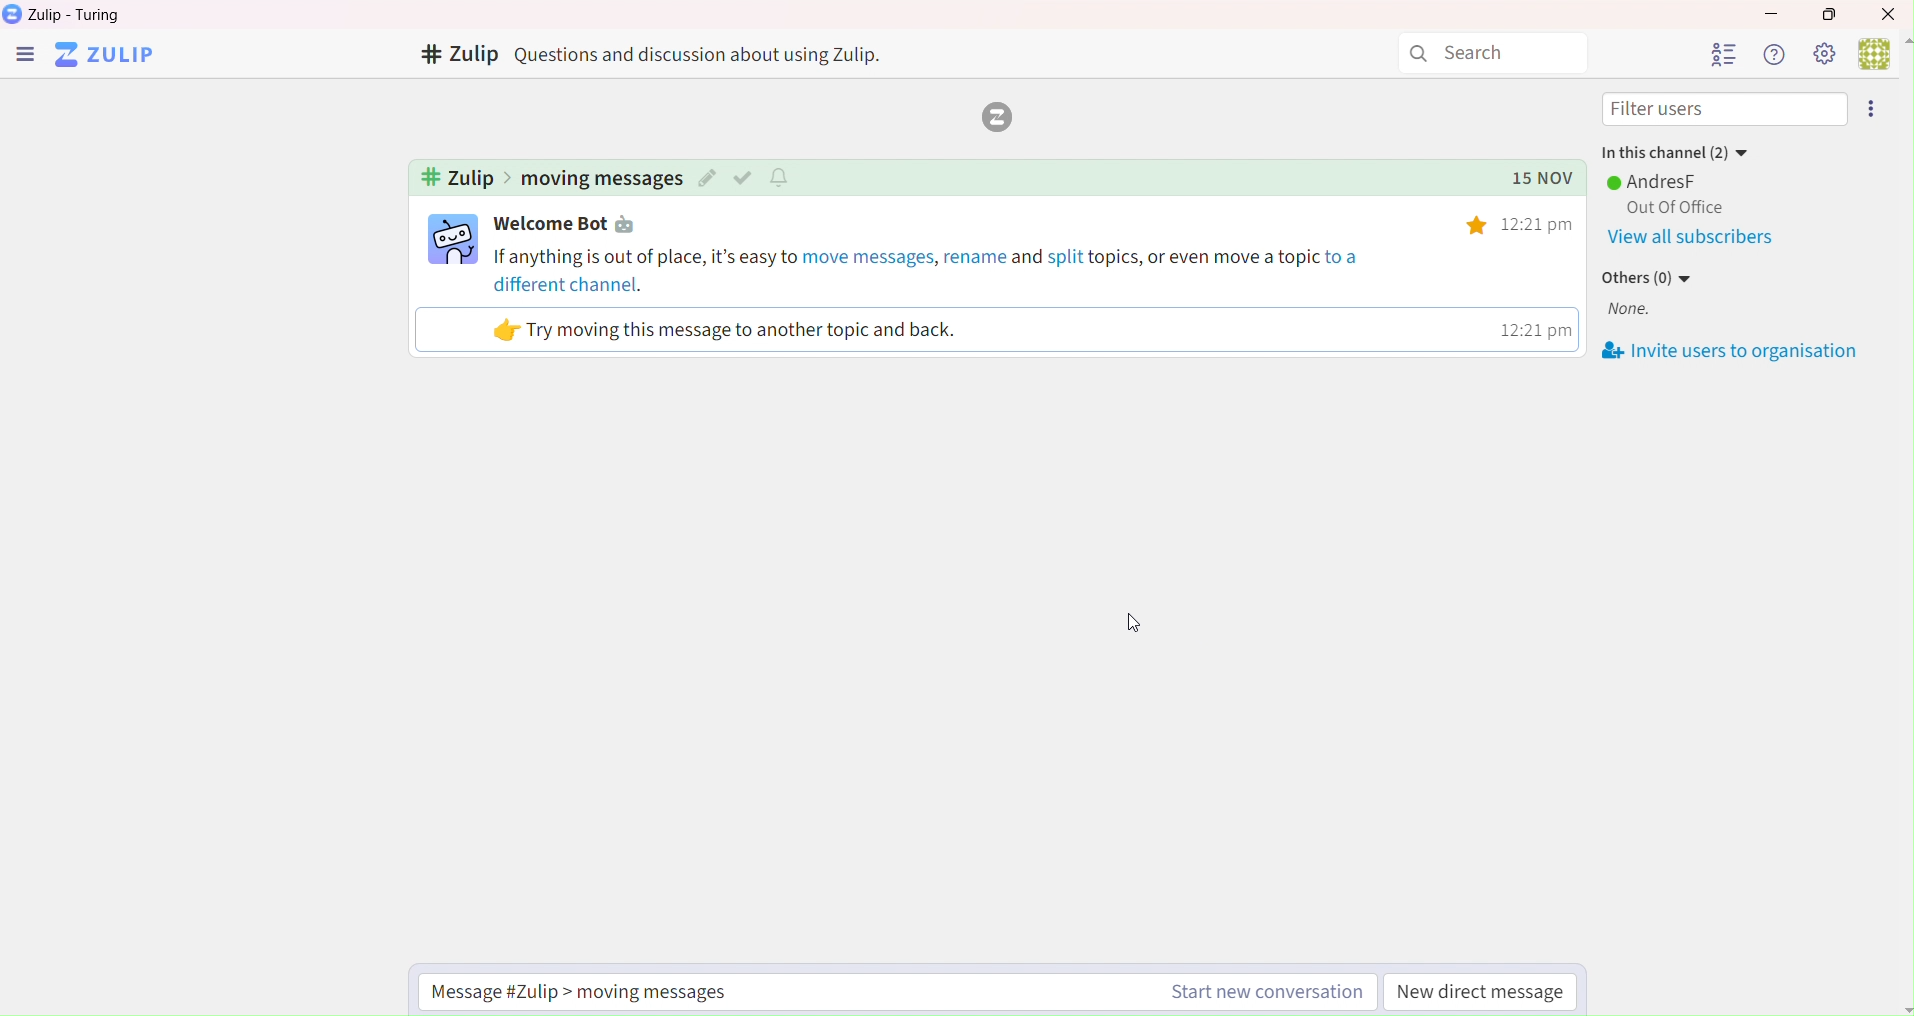 Image resolution: width=1914 pixels, height=1016 pixels. What do you see at coordinates (112, 56) in the screenshot?
I see `ZuLip` at bounding box center [112, 56].